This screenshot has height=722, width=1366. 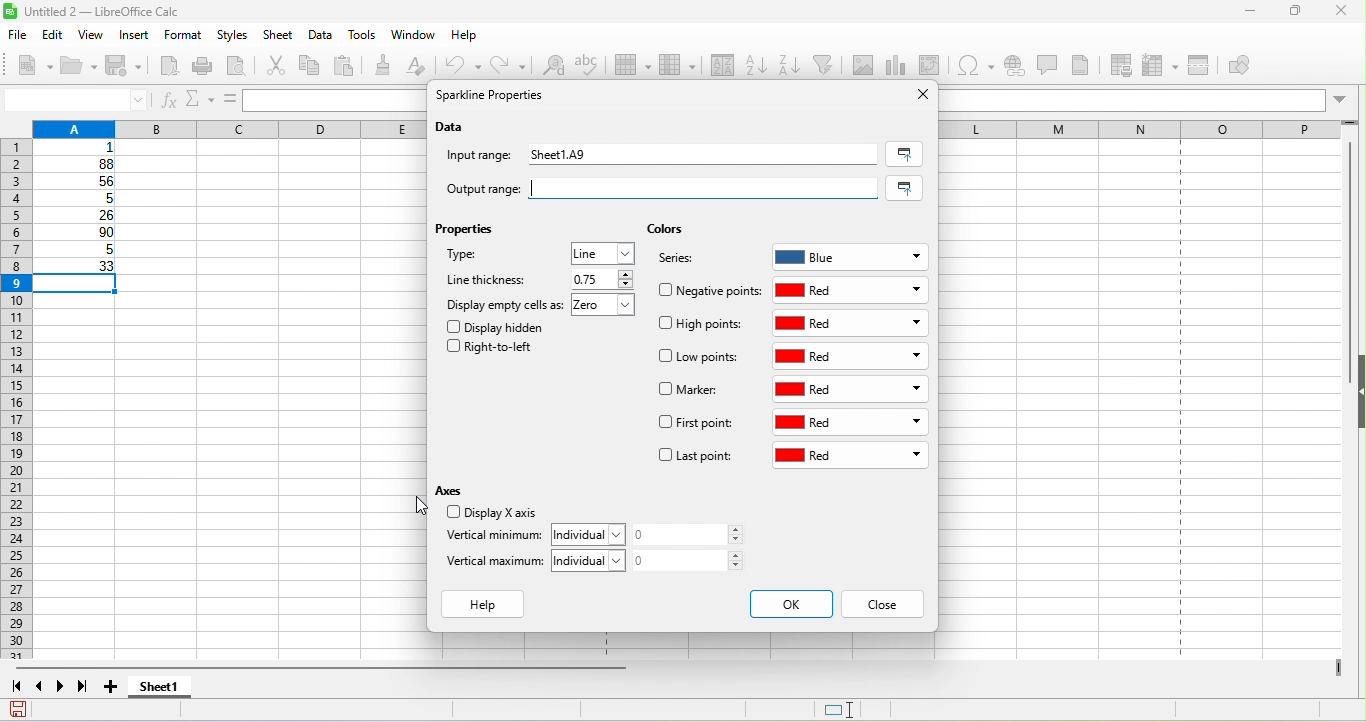 What do you see at coordinates (791, 64) in the screenshot?
I see `sort descending` at bounding box center [791, 64].